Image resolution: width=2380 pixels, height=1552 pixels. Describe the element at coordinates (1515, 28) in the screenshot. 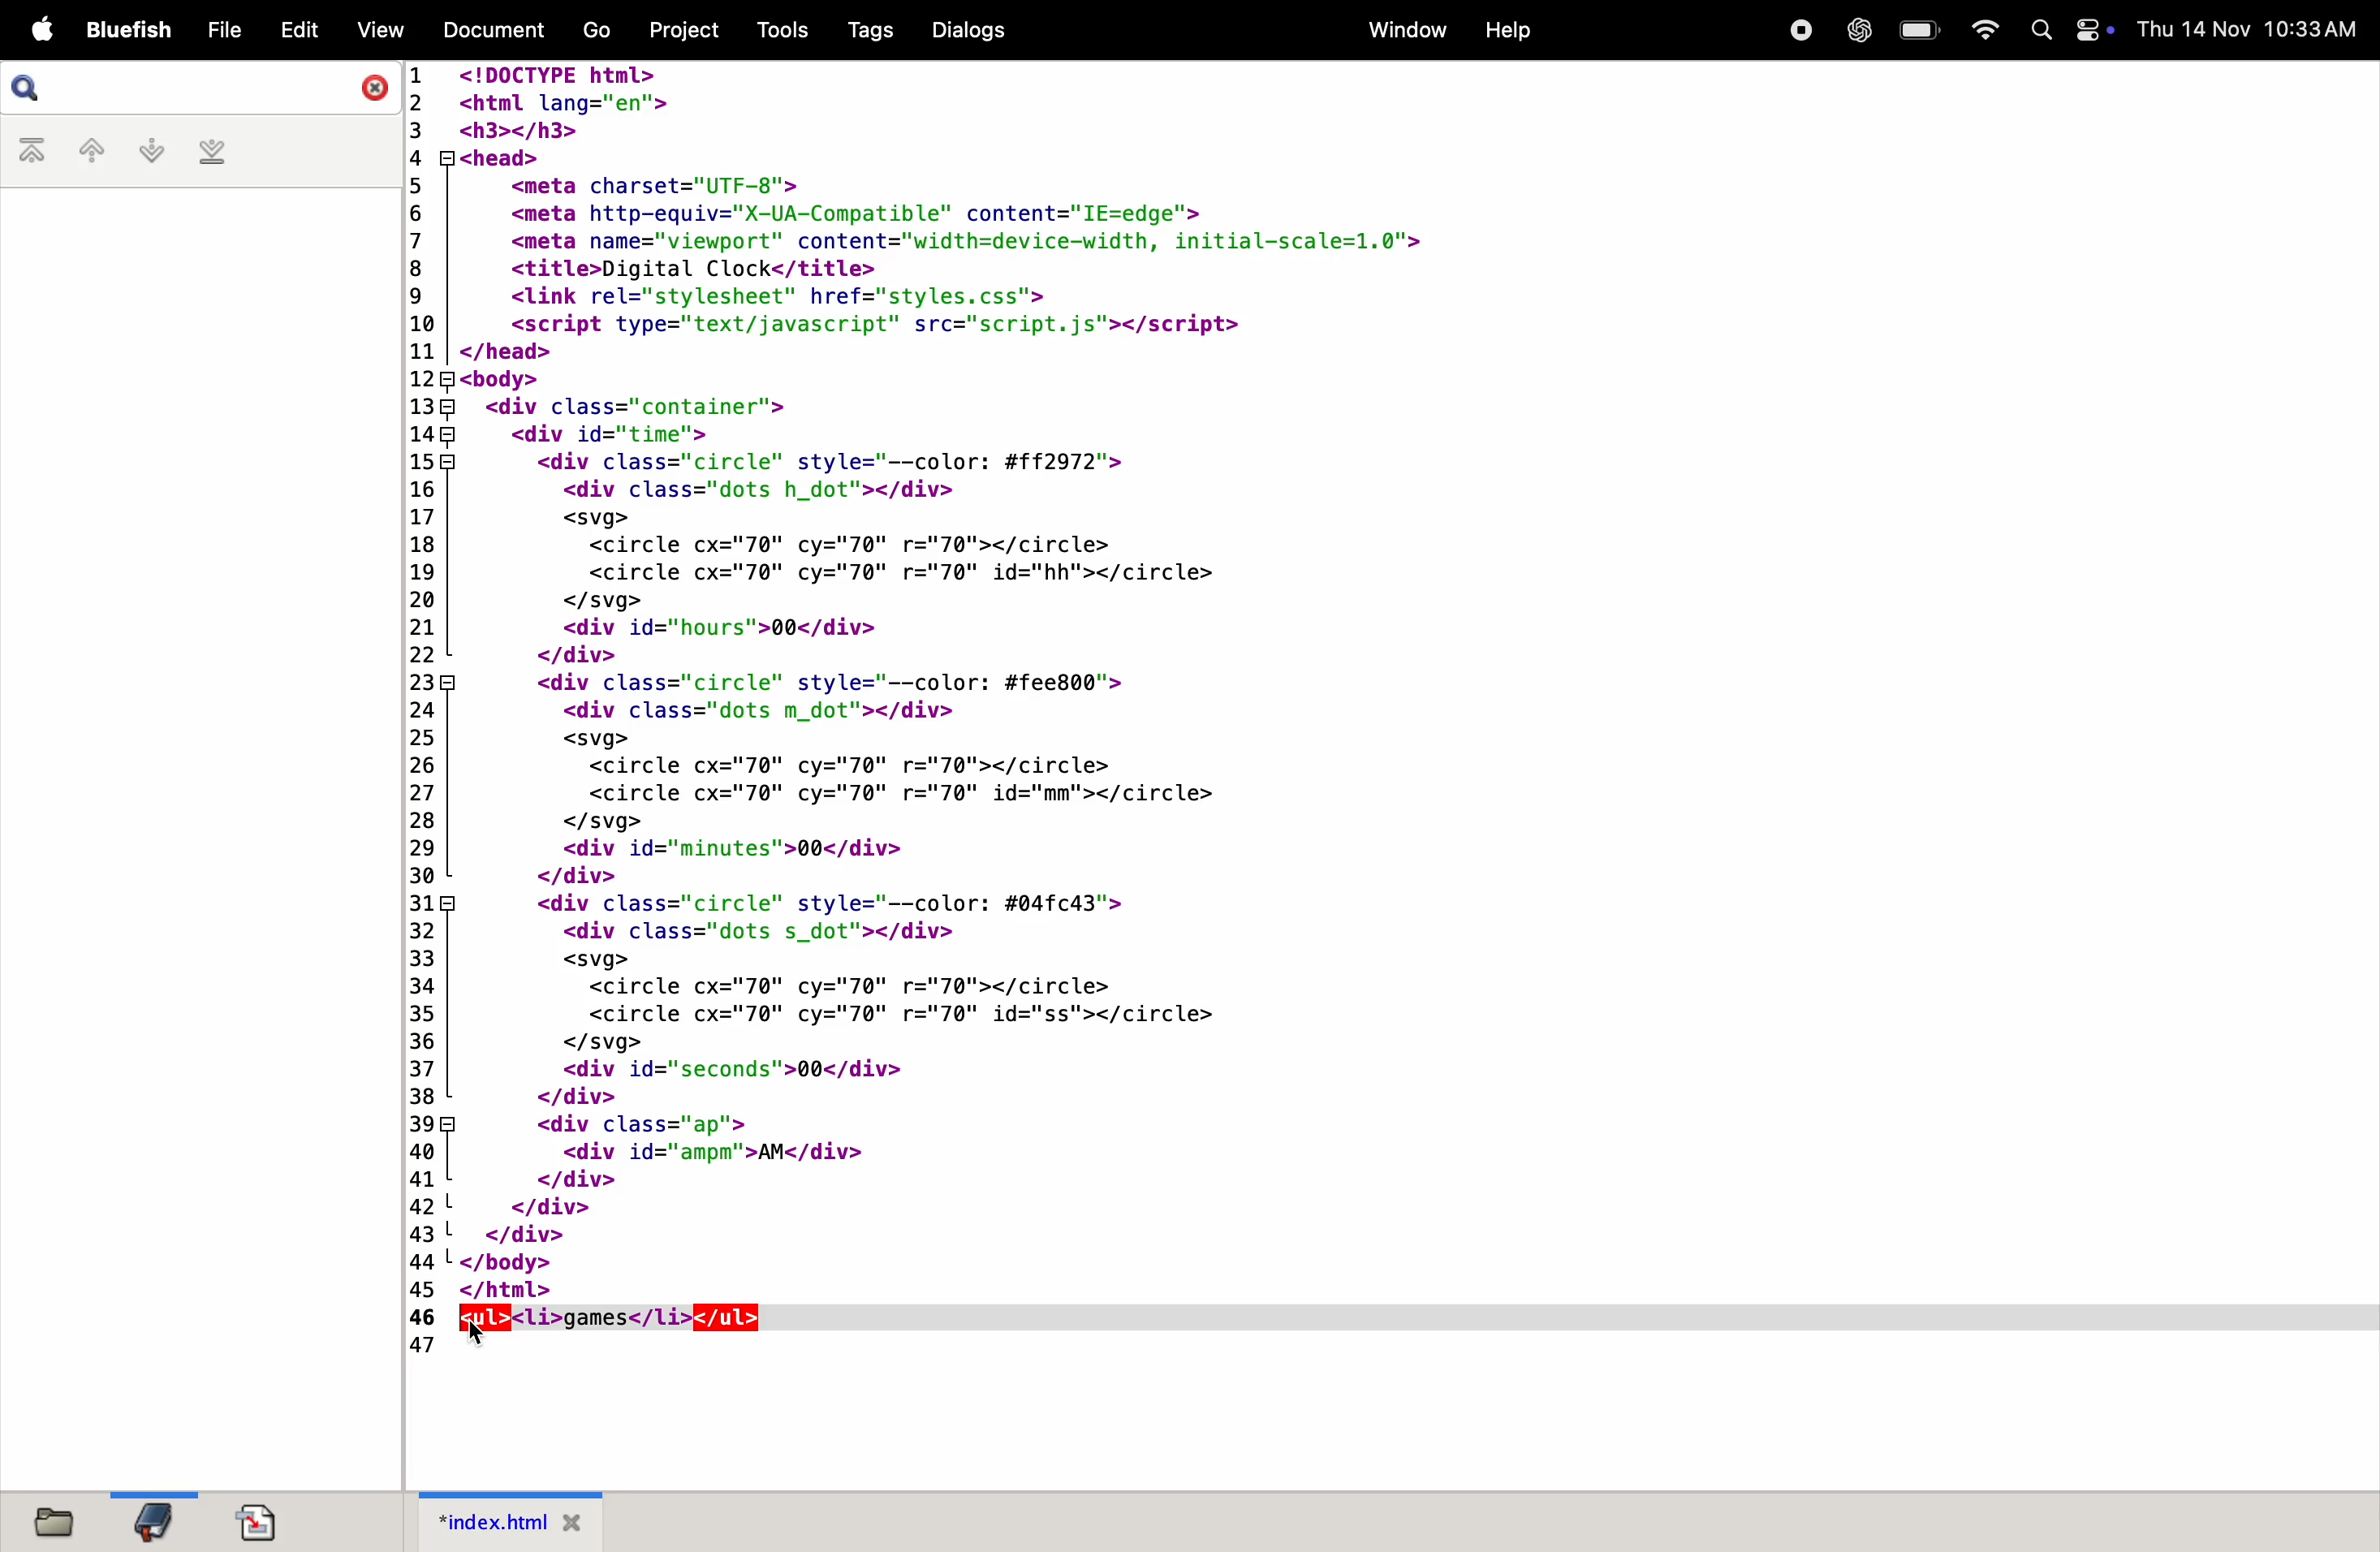

I see `help` at that location.